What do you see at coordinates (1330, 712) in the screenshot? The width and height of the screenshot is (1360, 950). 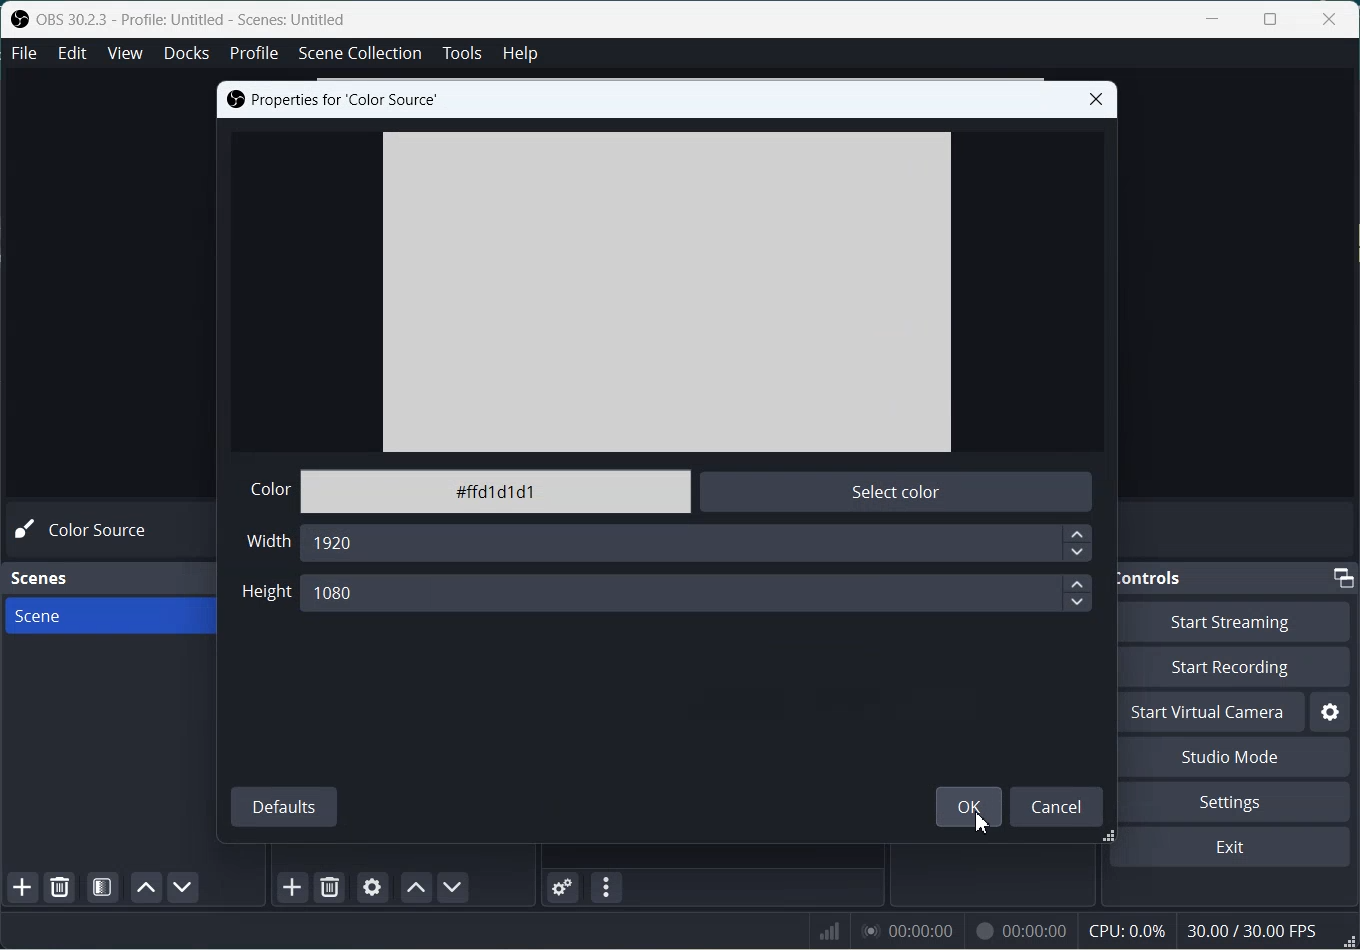 I see `Settings` at bounding box center [1330, 712].